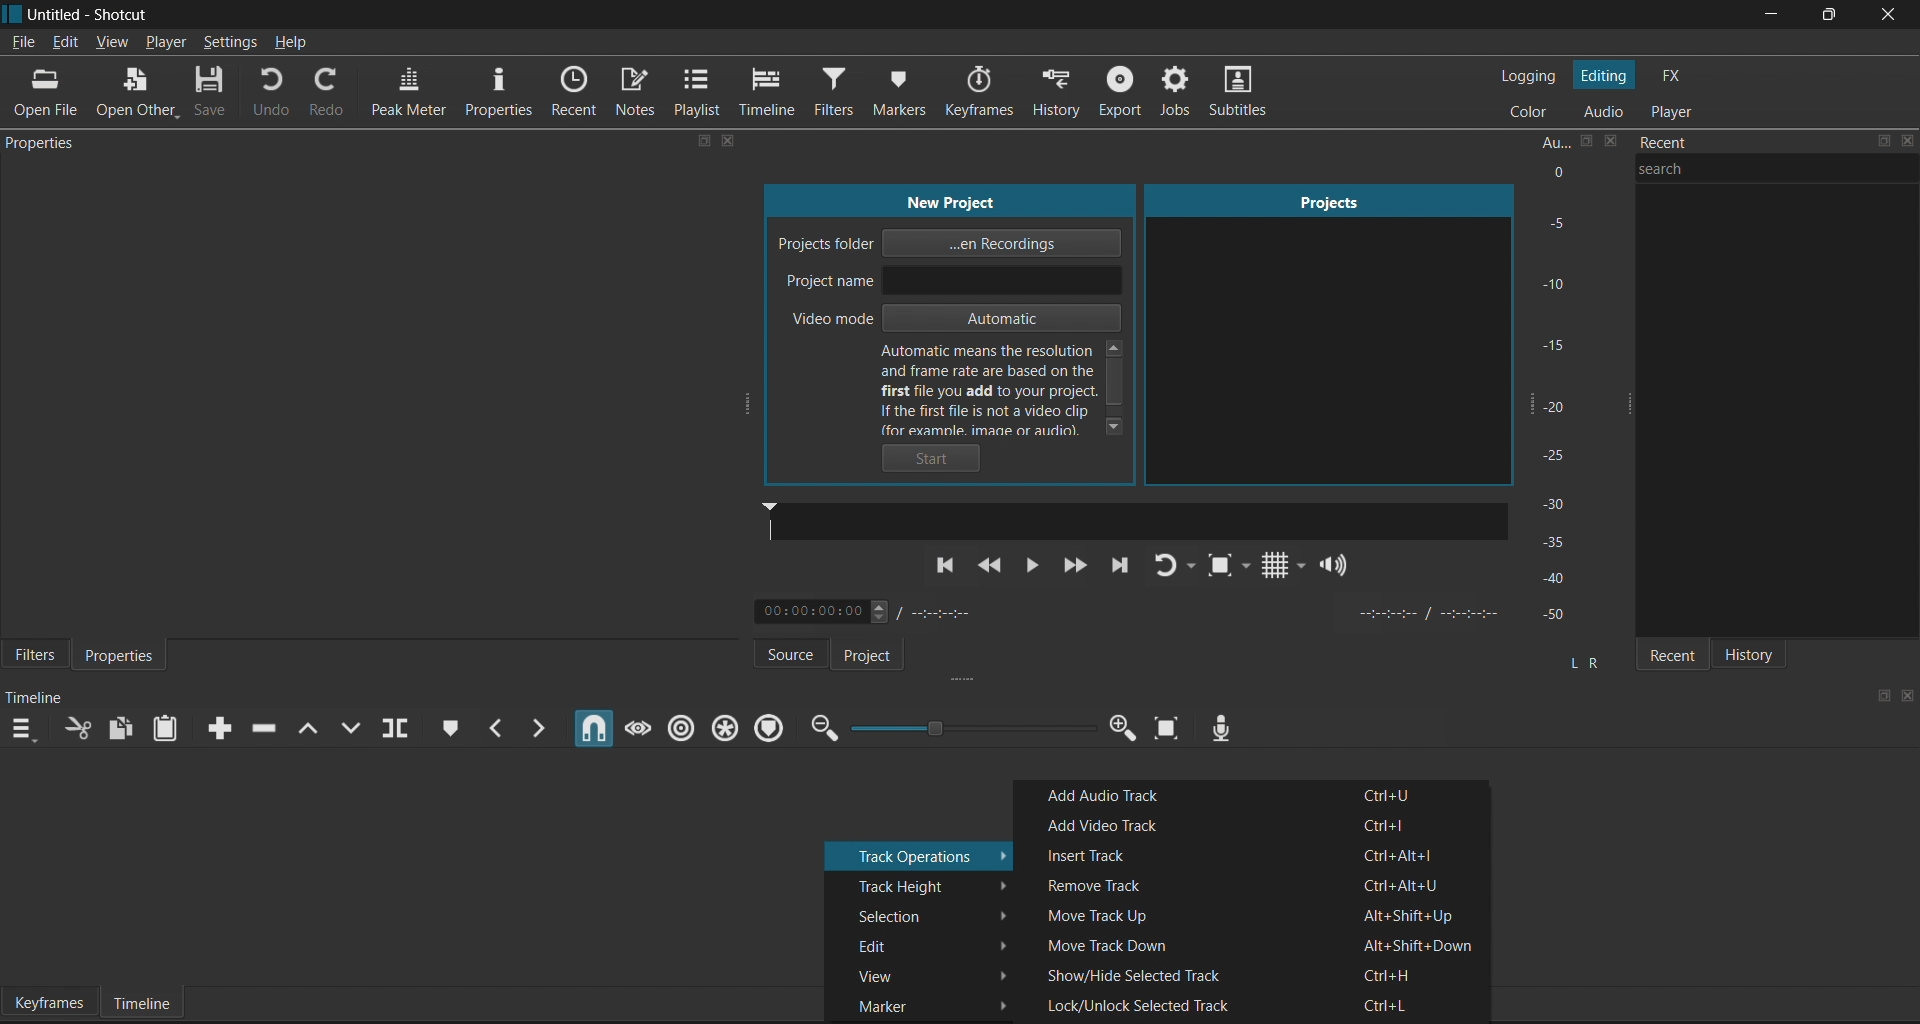 Image resolution: width=1920 pixels, height=1024 pixels. Describe the element at coordinates (679, 727) in the screenshot. I see `Ripple` at that location.